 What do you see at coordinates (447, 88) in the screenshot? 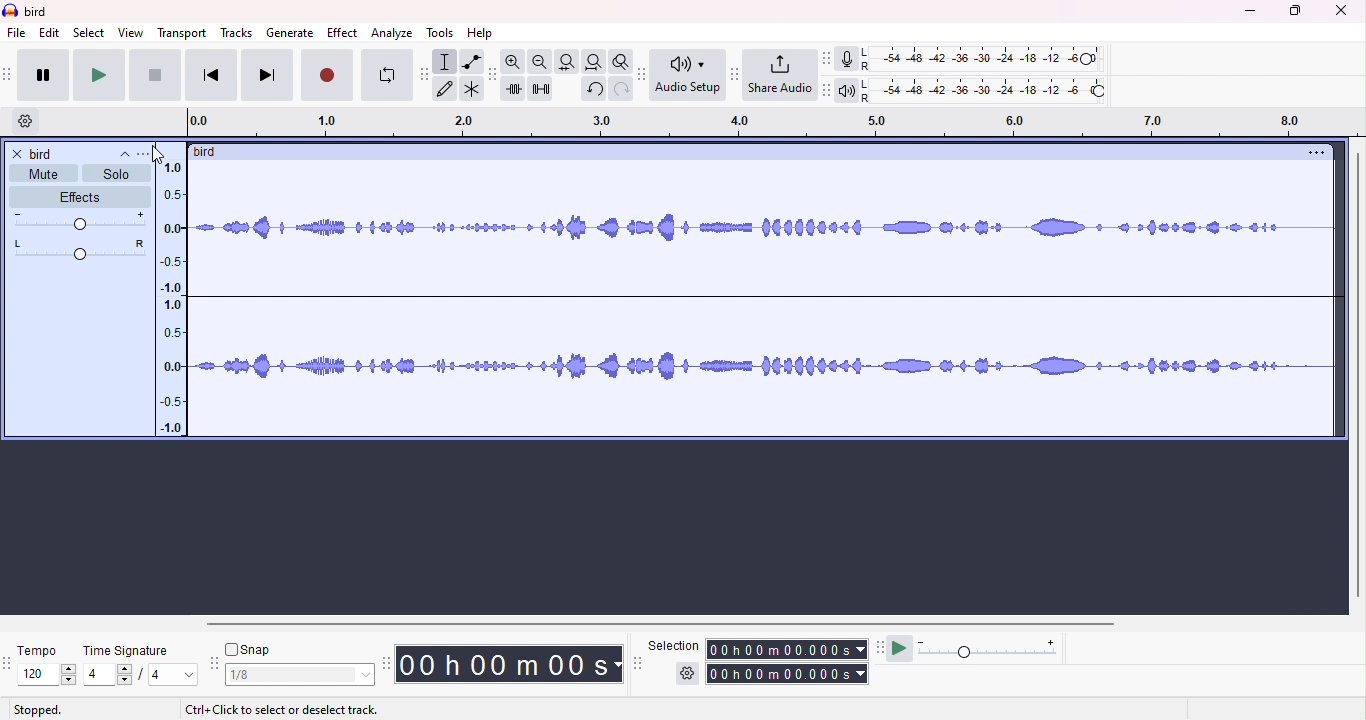
I see `draw` at bounding box center [447, 88].